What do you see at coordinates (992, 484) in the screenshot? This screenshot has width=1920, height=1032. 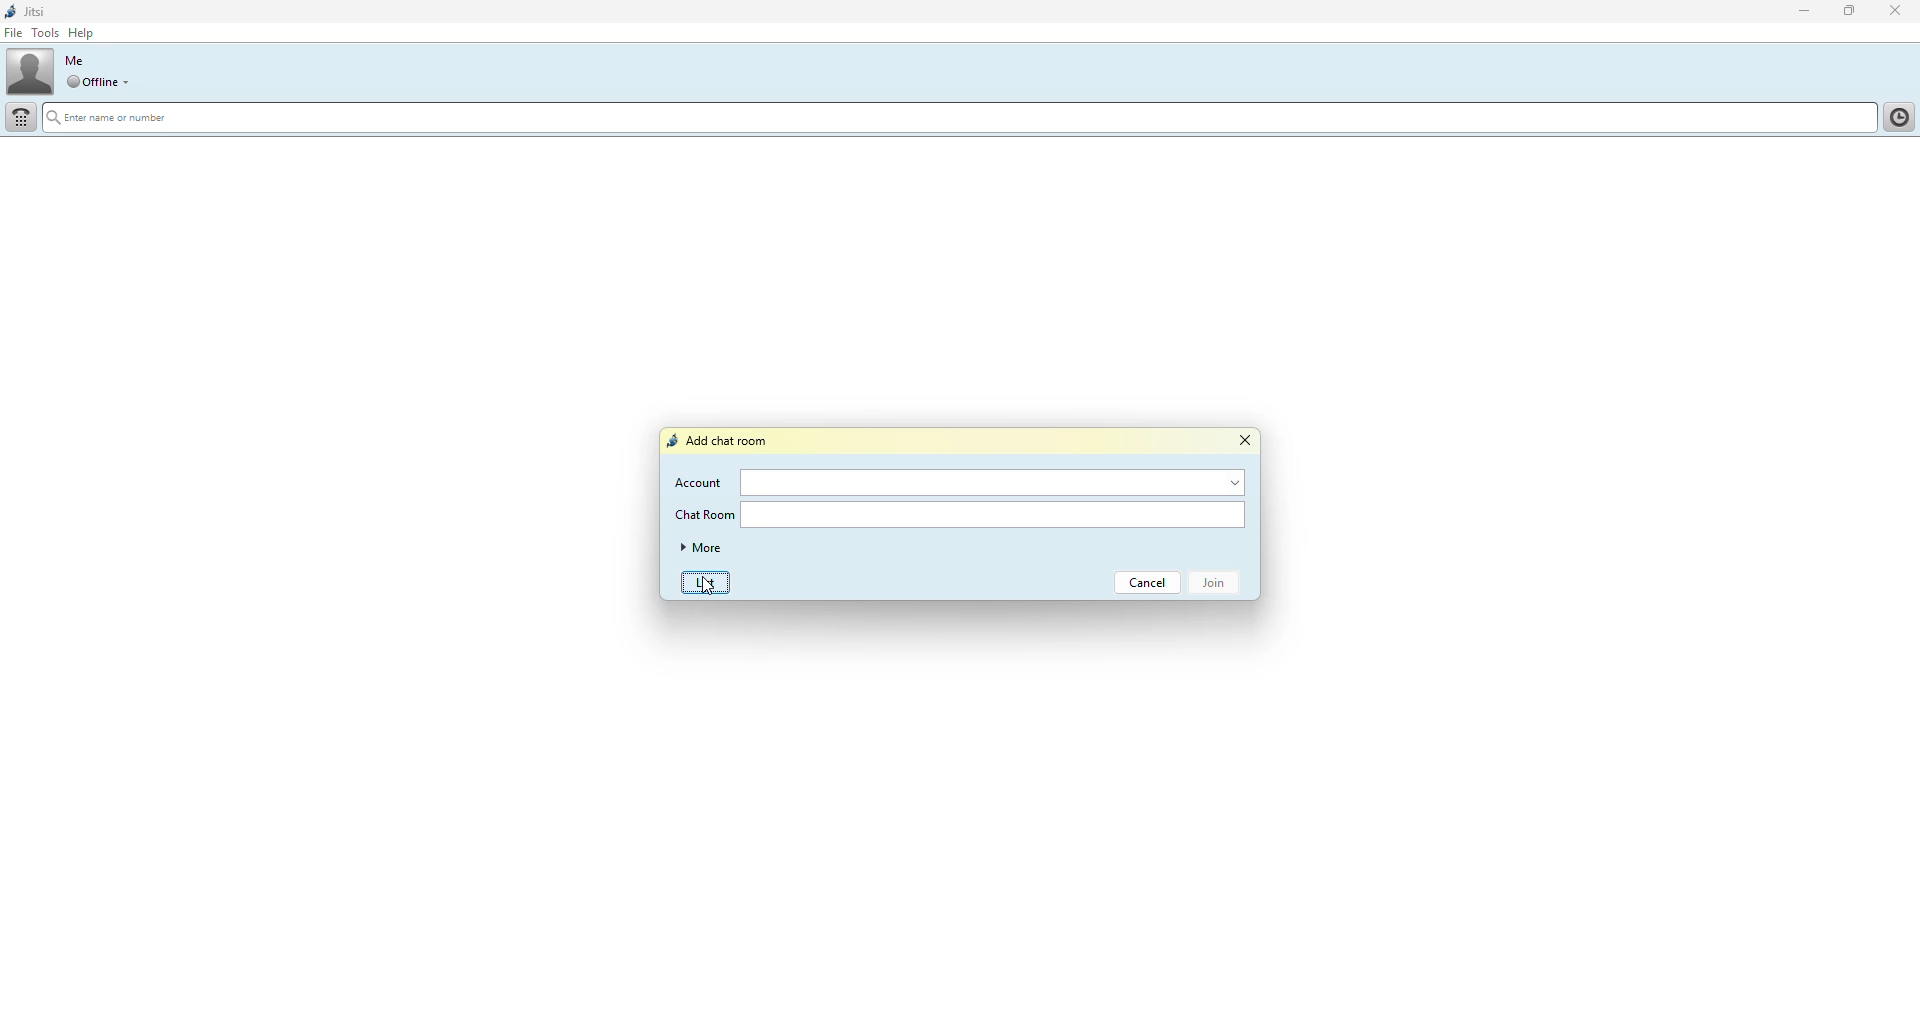 I see `account` at bounding box center [992, 484].